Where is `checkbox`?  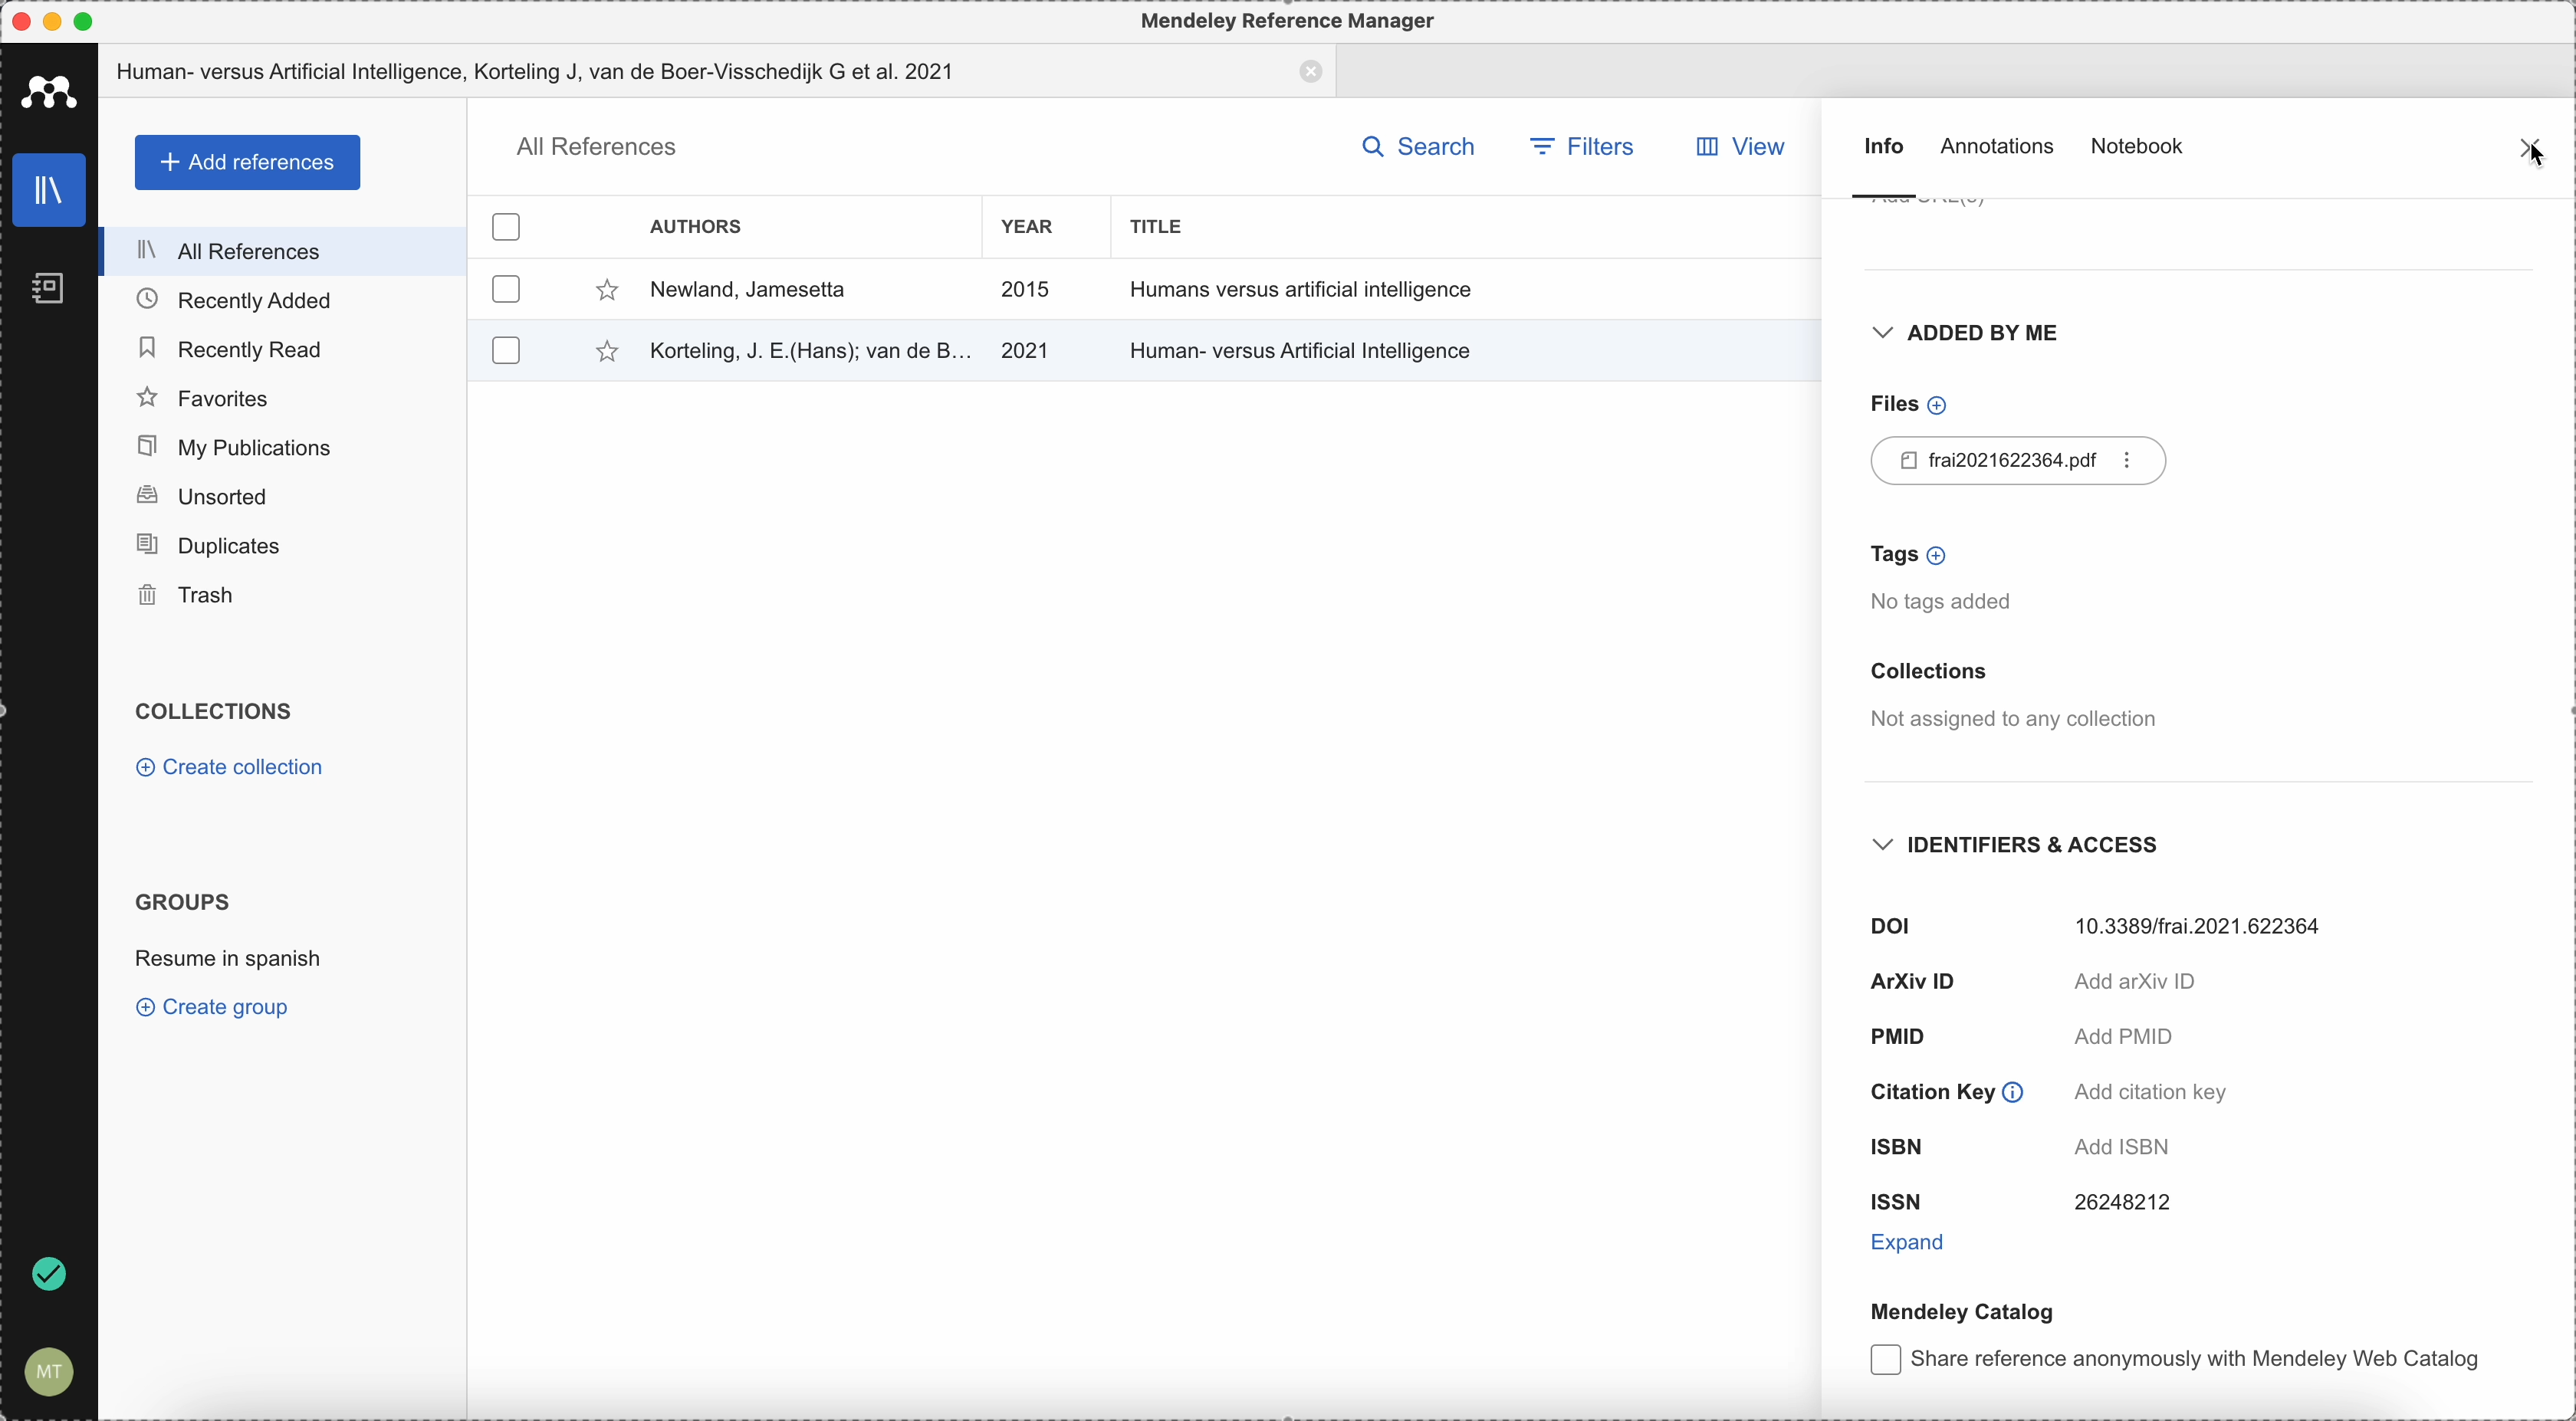 checkbox is located at coordinates (507, 289).